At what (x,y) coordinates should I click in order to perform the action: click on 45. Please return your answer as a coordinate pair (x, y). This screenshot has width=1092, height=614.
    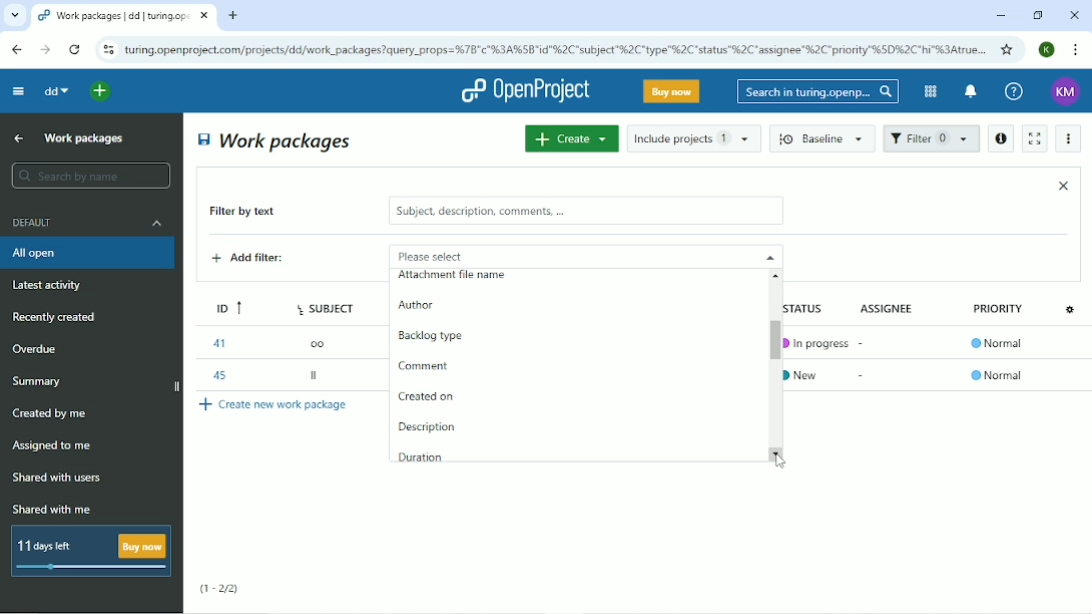
    Looking at the image, I should click on (217, 373).